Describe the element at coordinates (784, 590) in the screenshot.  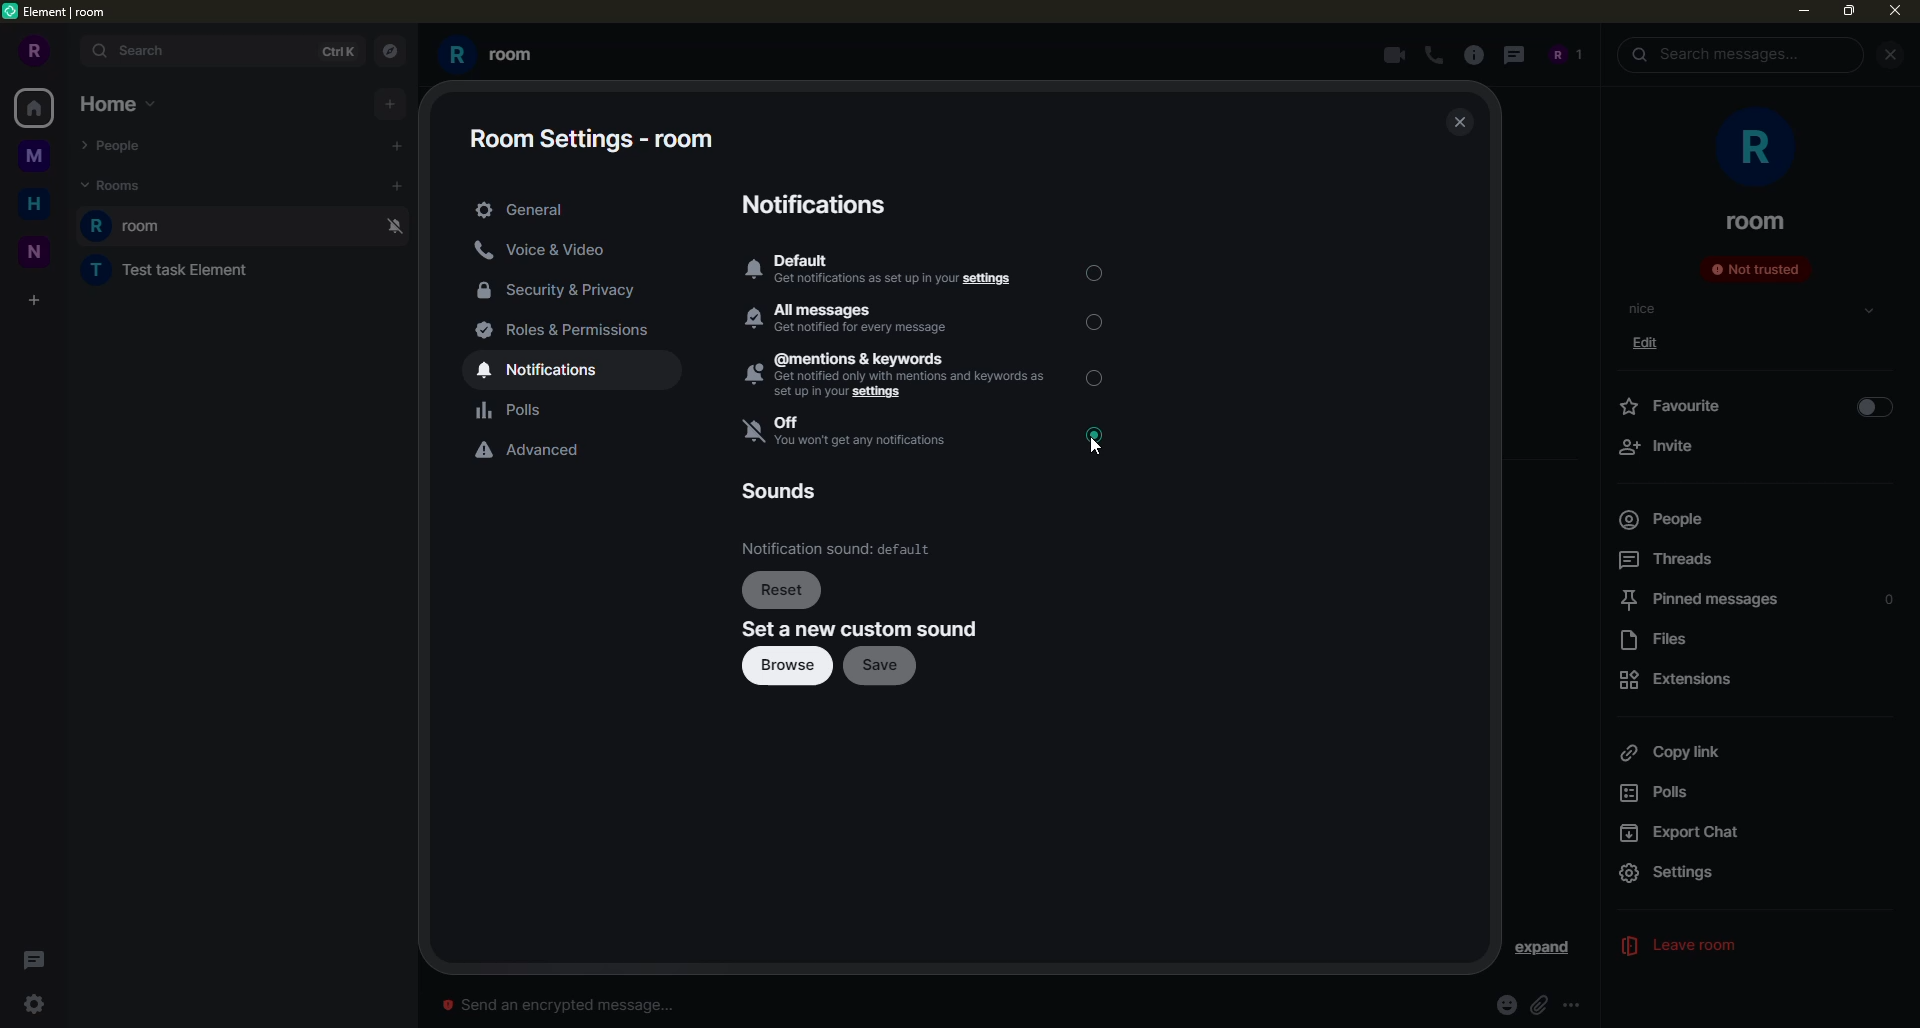
I see `reset` at that location.